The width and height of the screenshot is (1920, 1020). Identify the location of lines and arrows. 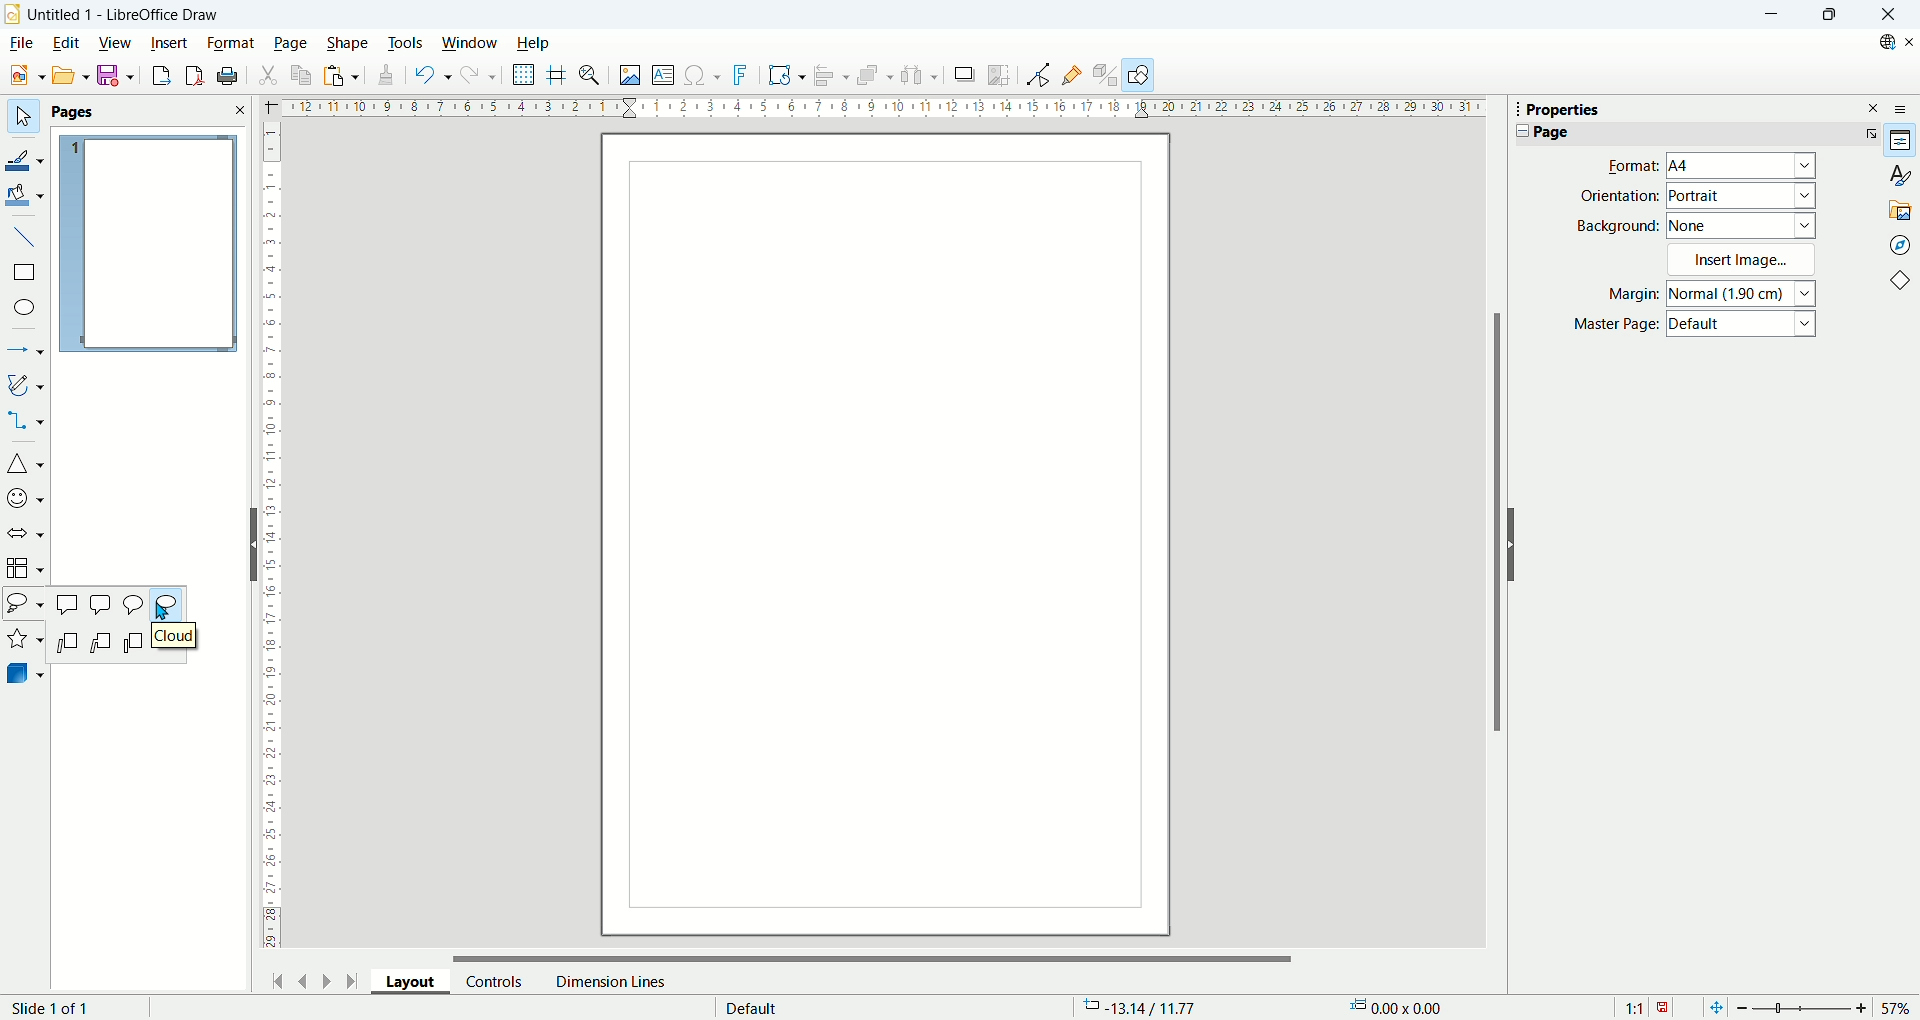
(26, 352).